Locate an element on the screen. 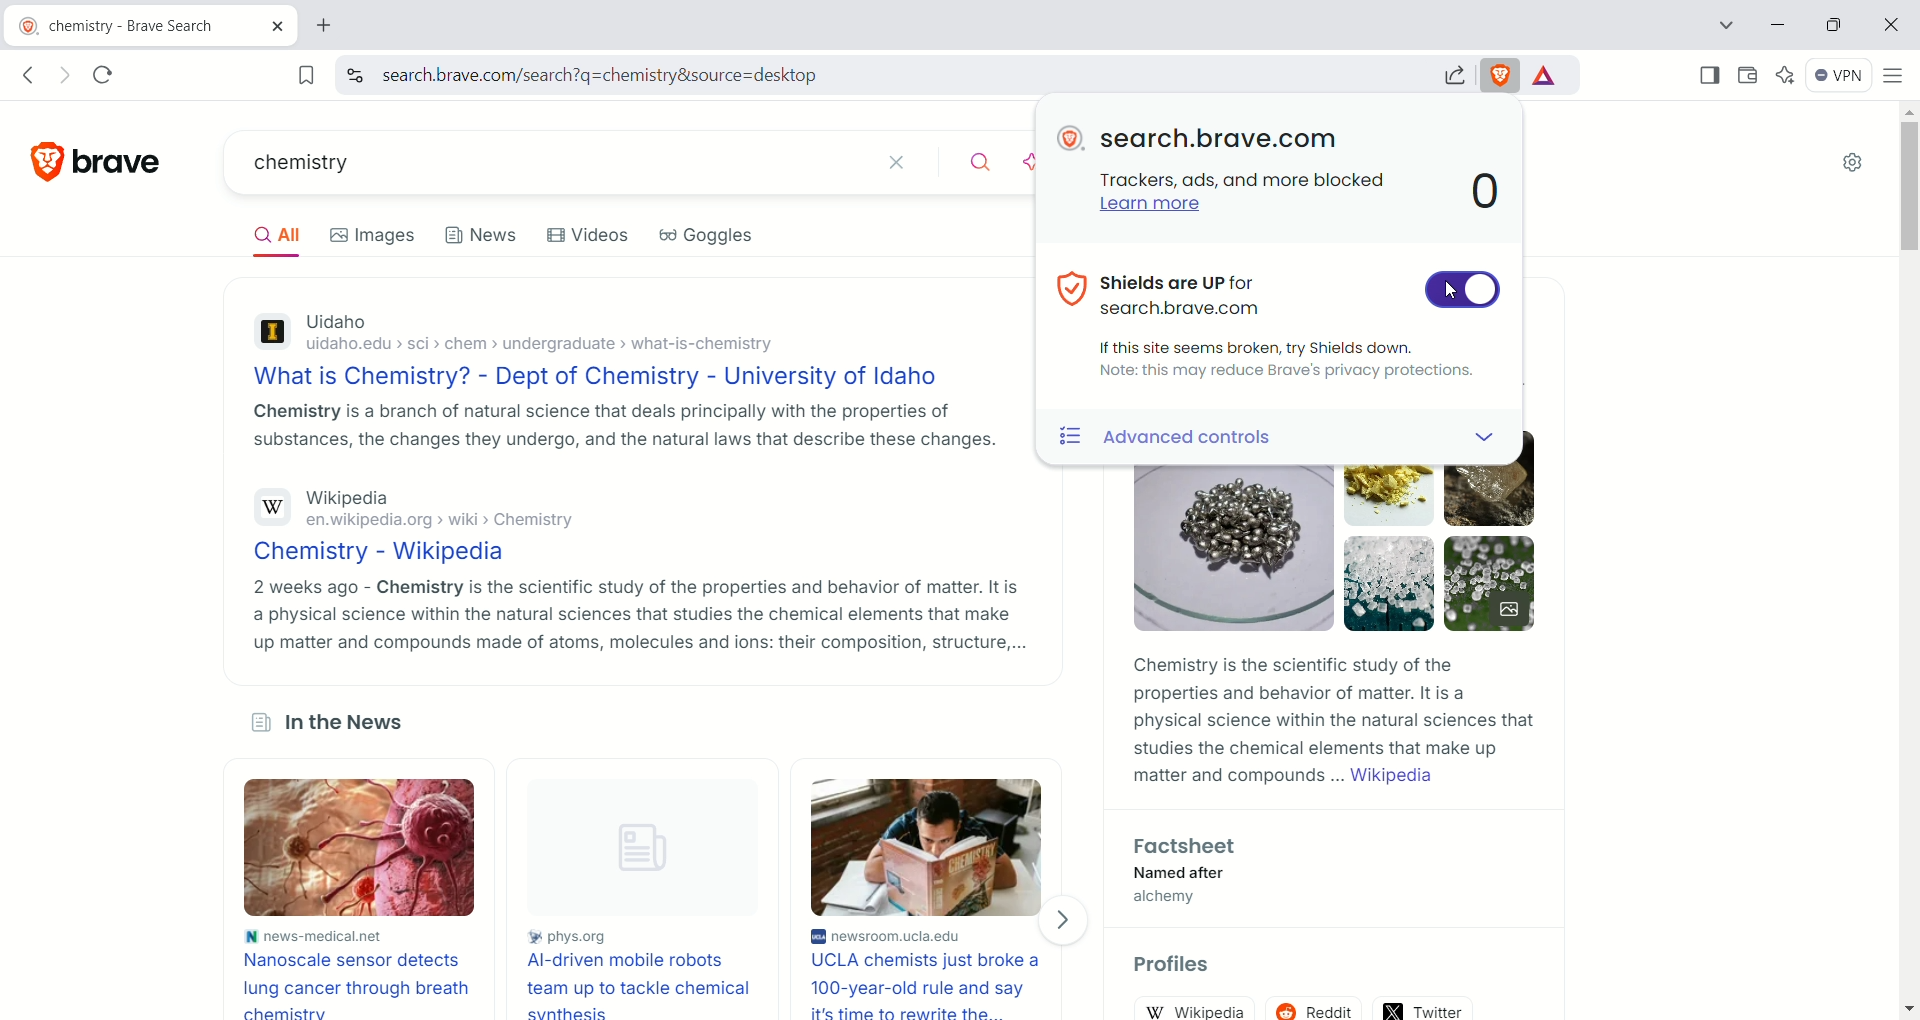 This screenshot has height=1020, width=1920. In the news is located at coordinates (338, 723).